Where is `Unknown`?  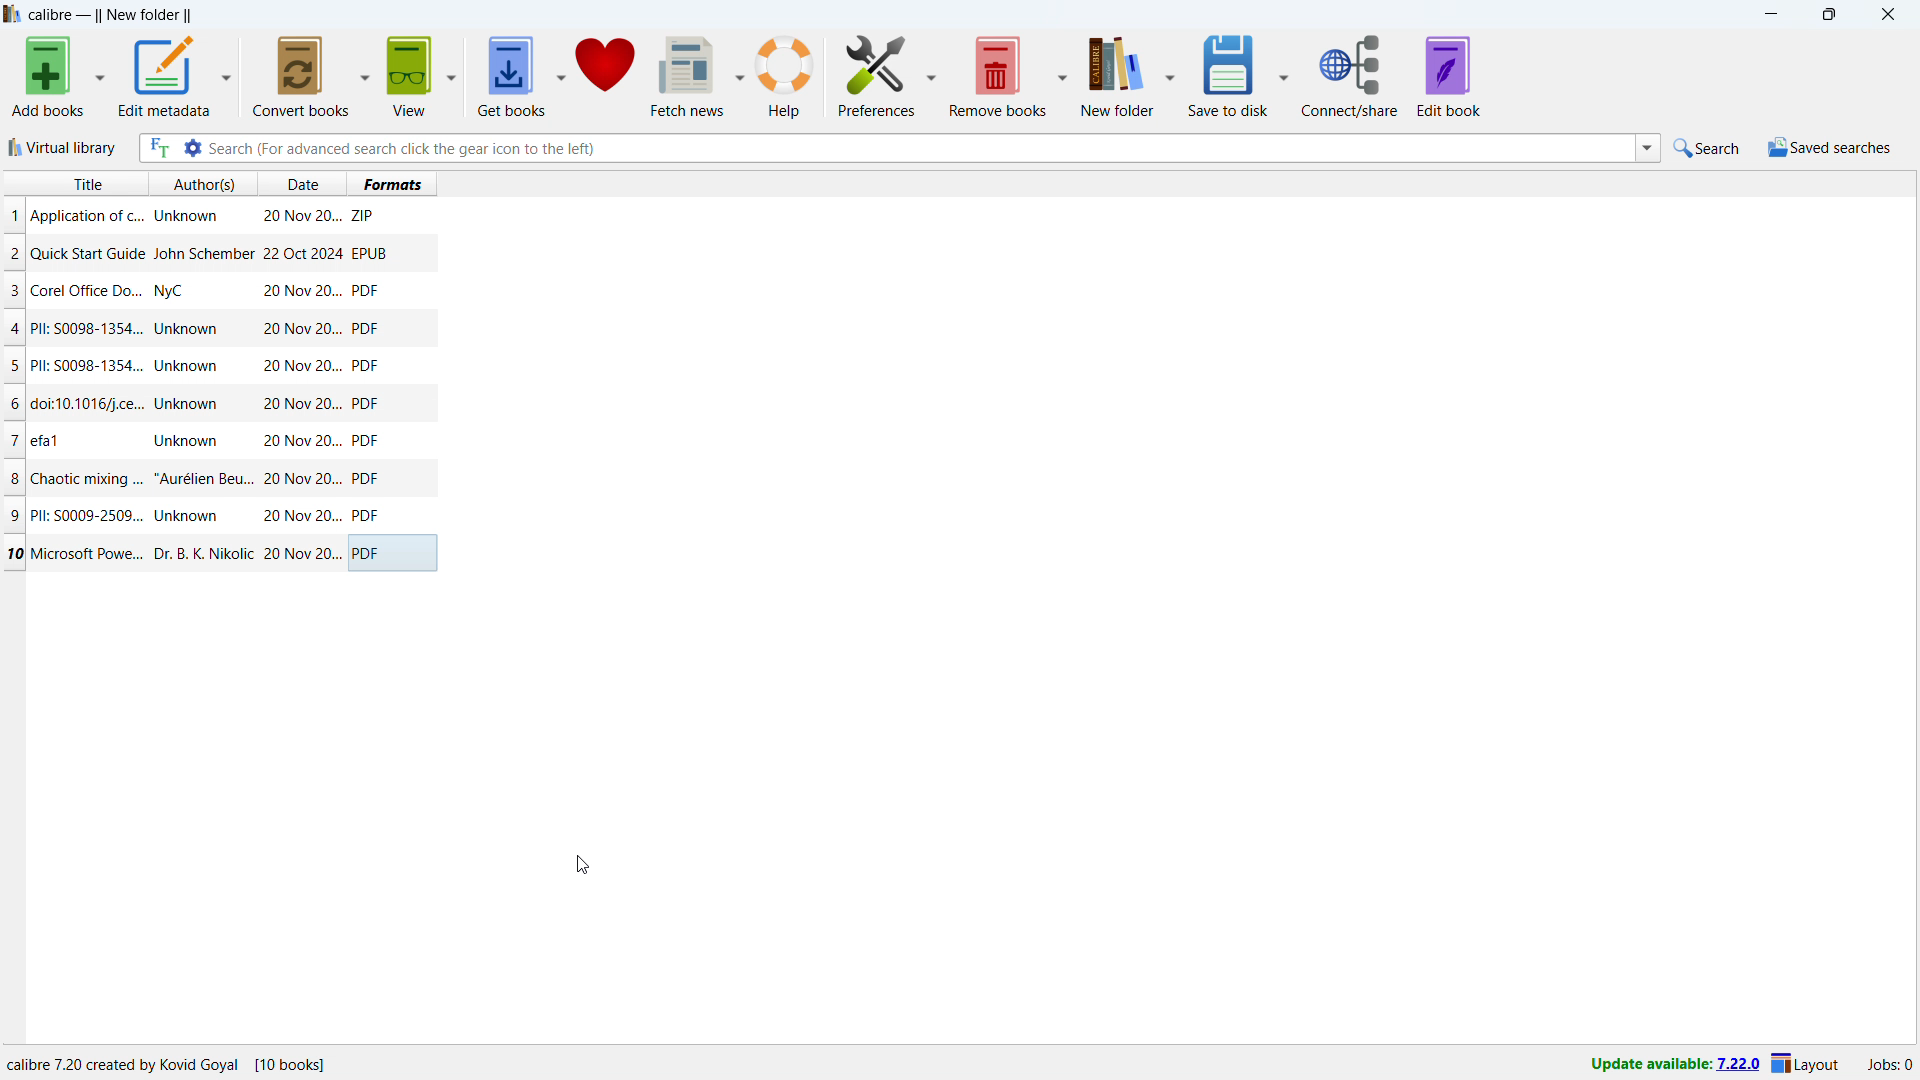 Unknown is located at coordinates (187, 442).